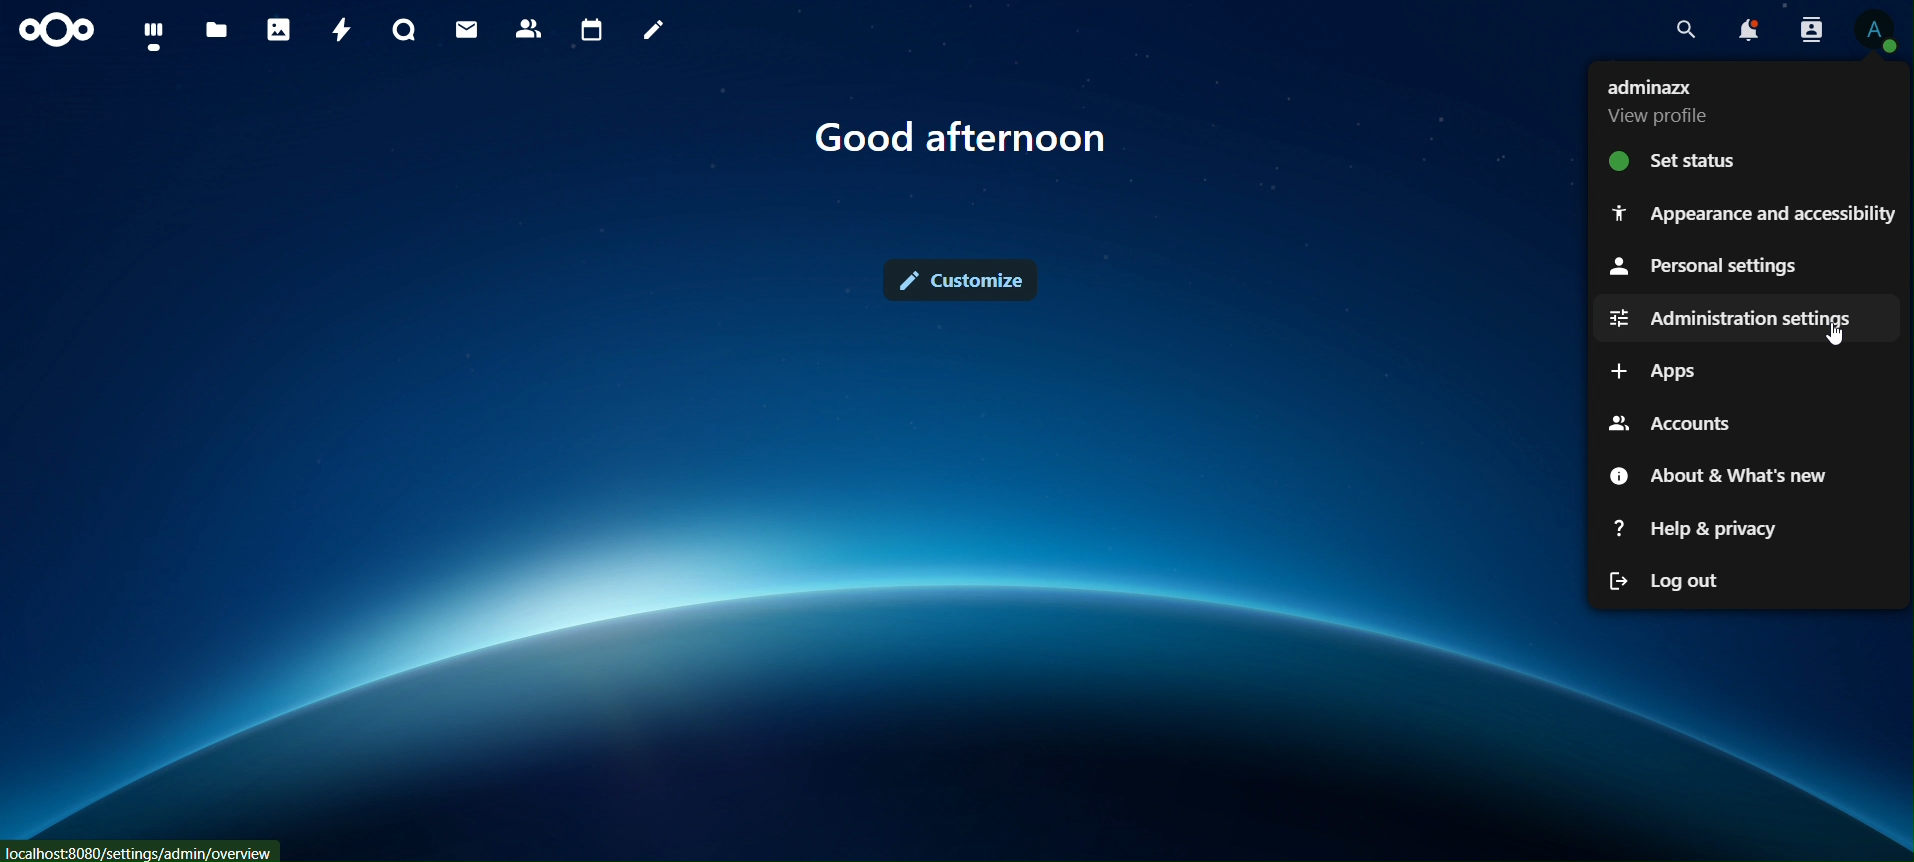 The height and width of the screenshot is (862, 1914). What do you see at coordinates (404, 31) in the screenshot?
I see `talk` at bounding box center [404, 31].